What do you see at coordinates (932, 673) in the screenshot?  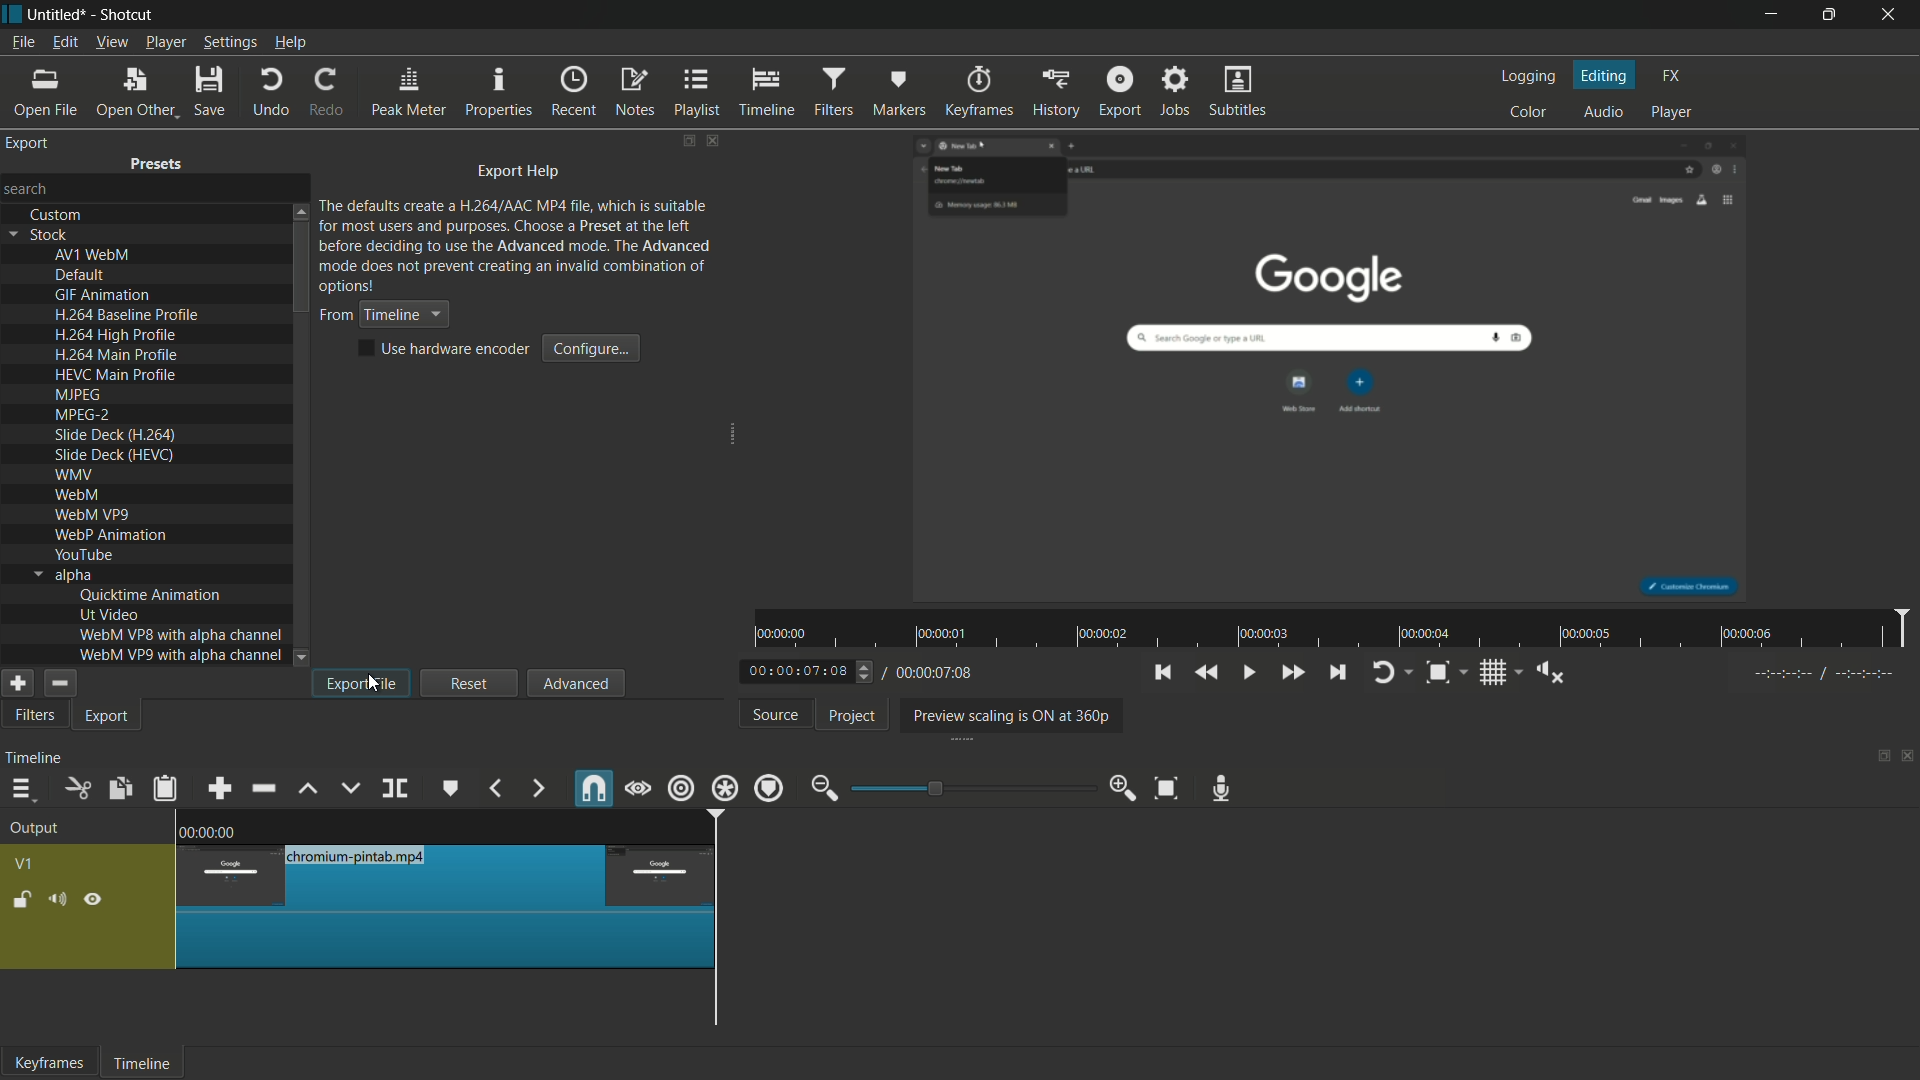 I see `total time` at bounding box center [932, 673].